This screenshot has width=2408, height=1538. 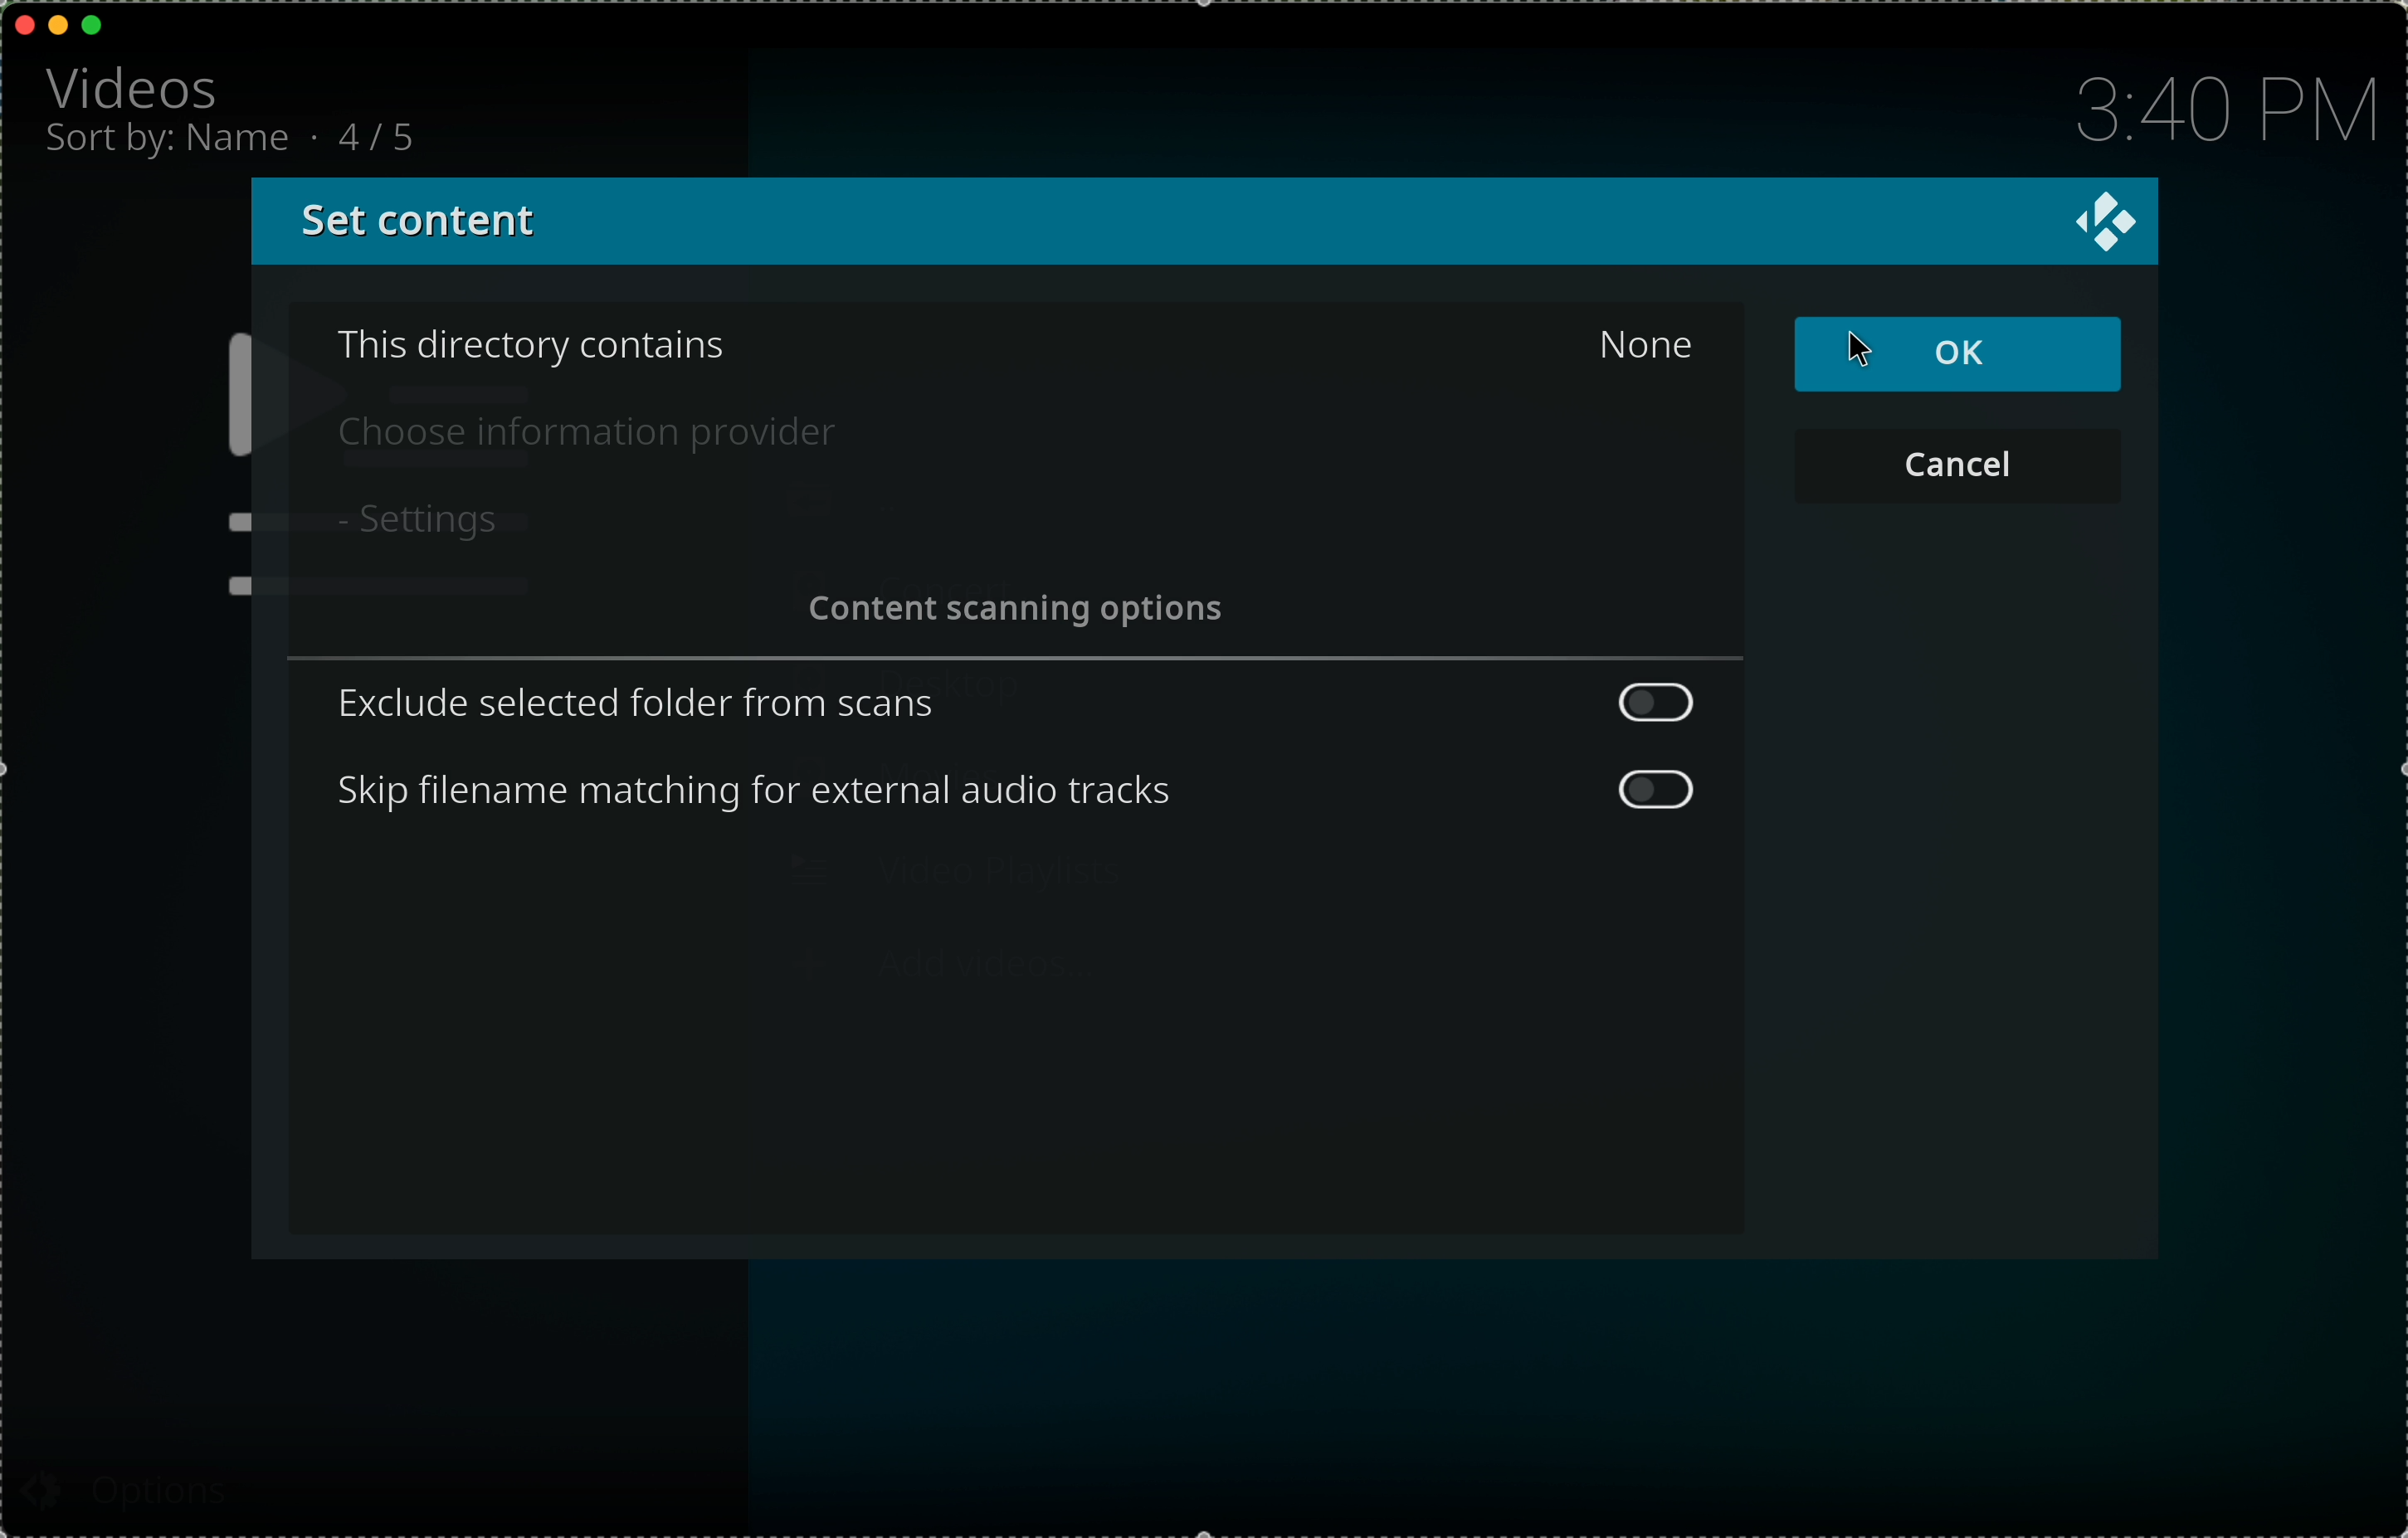 I want to click on click on OK button, so click(x=1961, y=356).